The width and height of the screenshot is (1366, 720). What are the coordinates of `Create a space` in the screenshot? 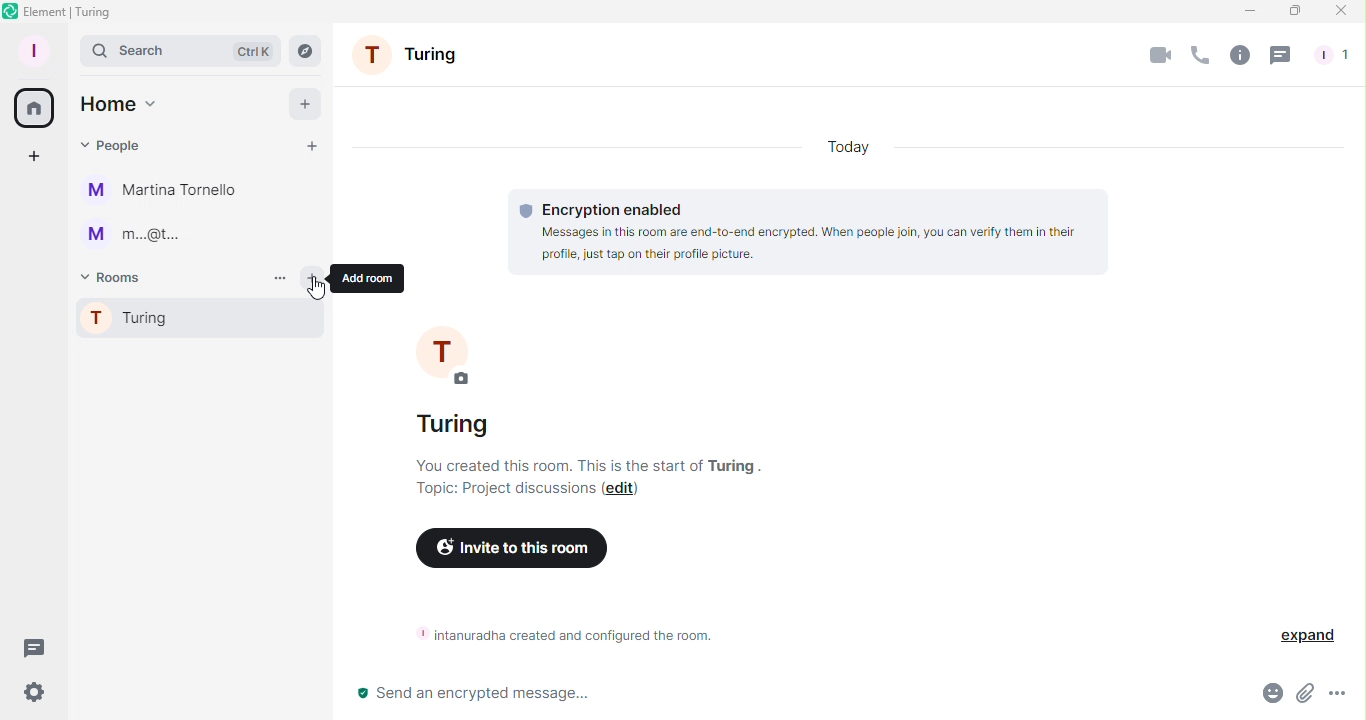 It's located at (35, 157).